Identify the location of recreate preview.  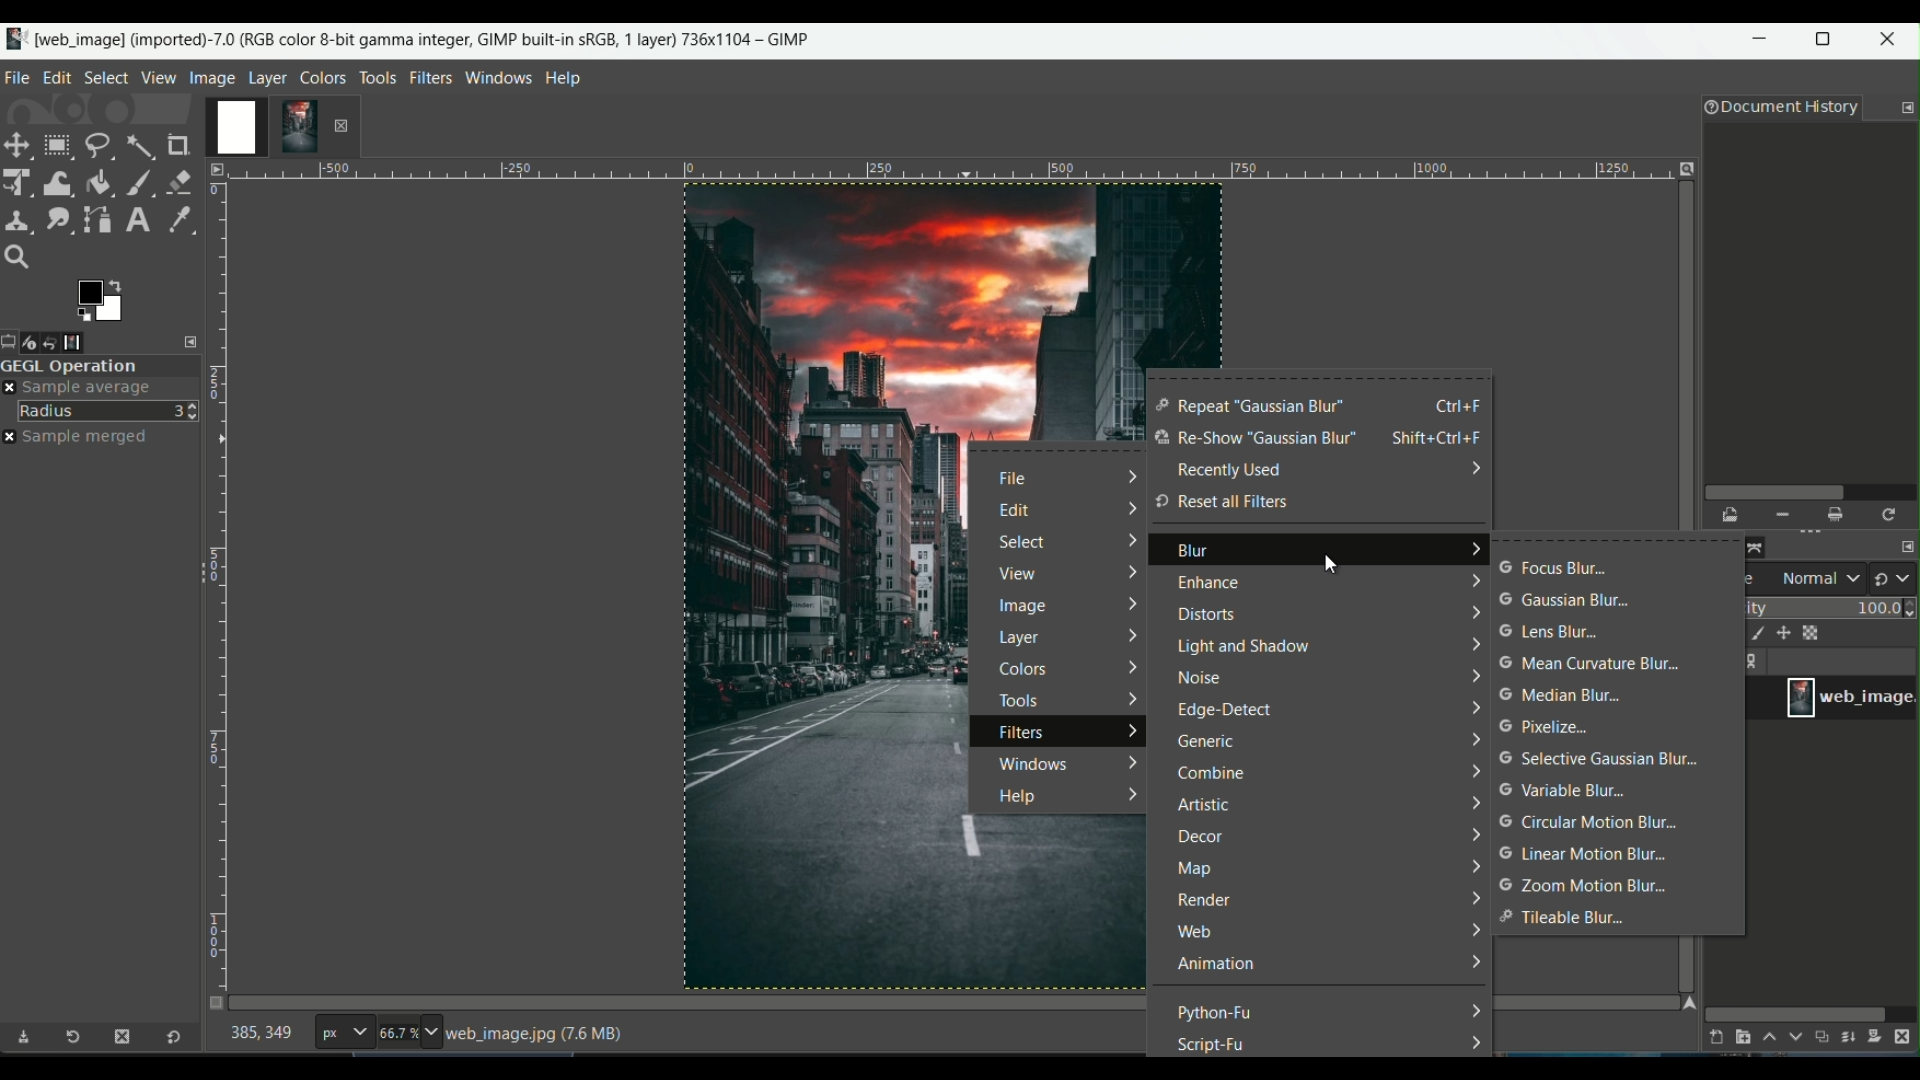
(1891, 514).